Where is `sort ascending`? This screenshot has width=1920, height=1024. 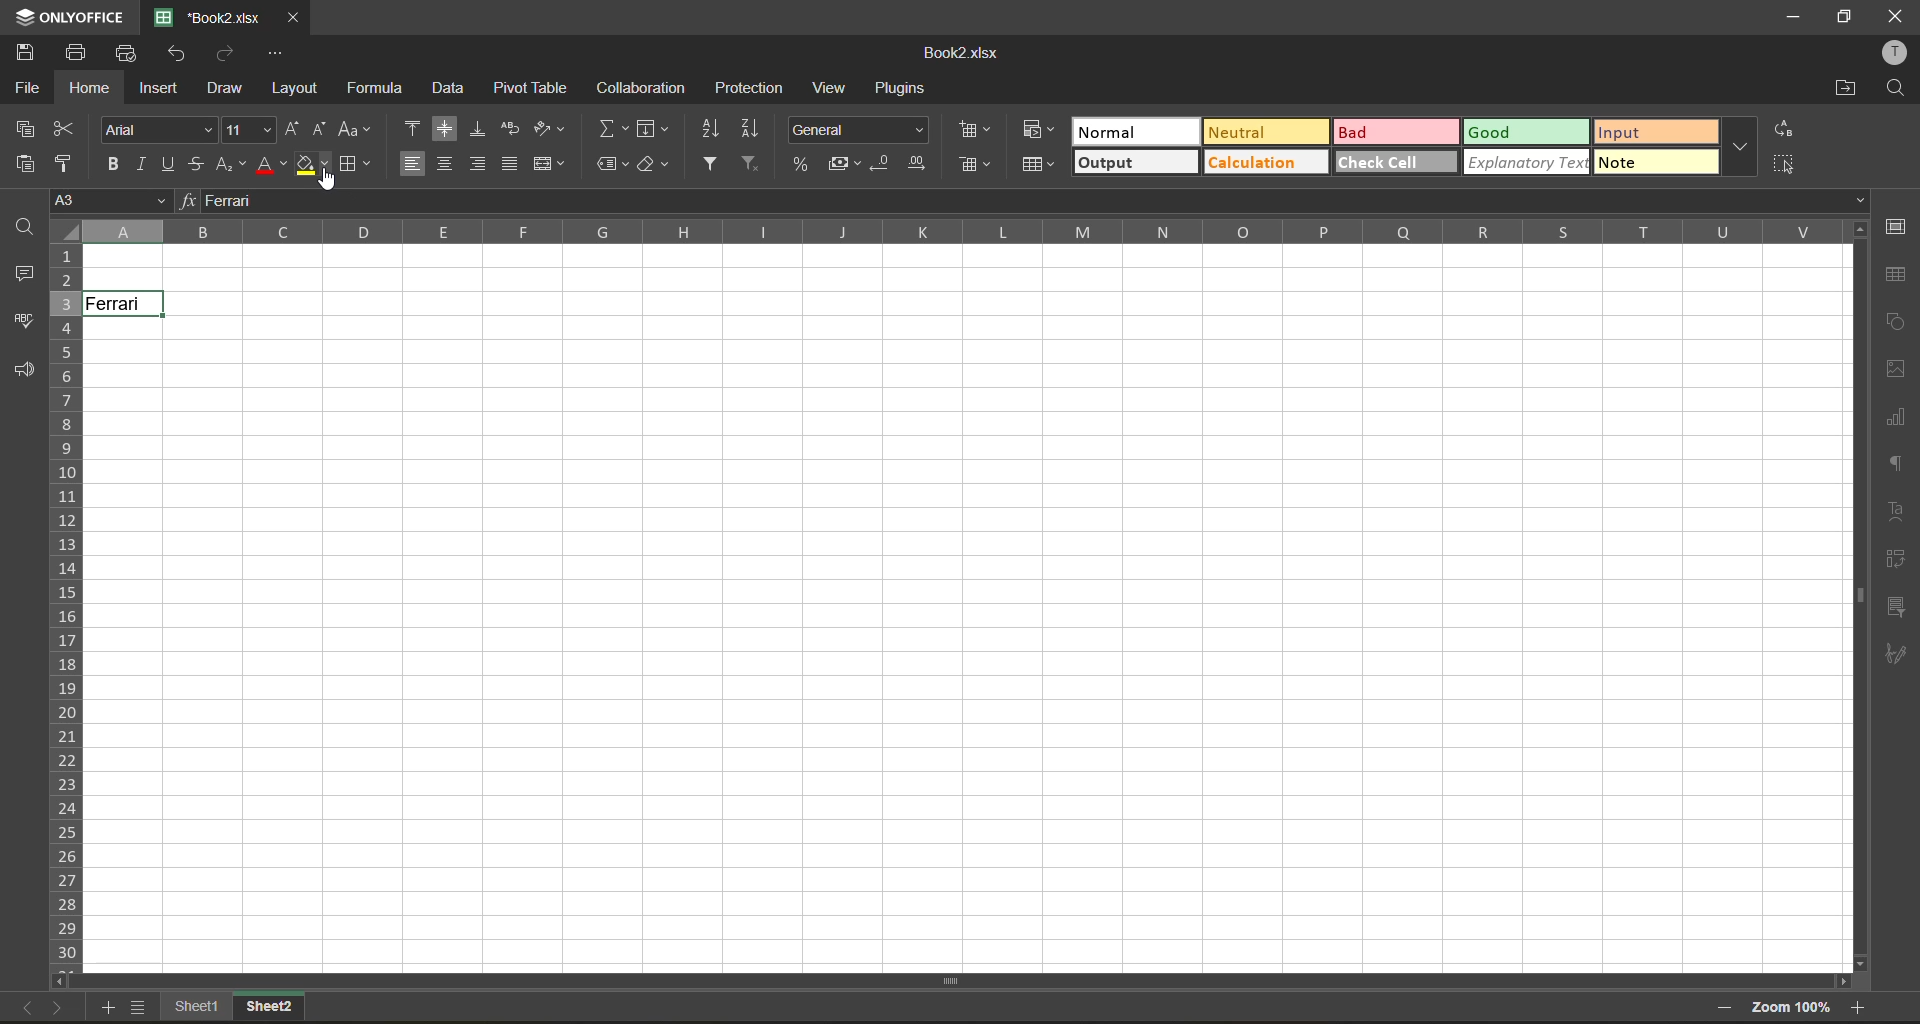
sort ascending is located at coordinates (714, 129).